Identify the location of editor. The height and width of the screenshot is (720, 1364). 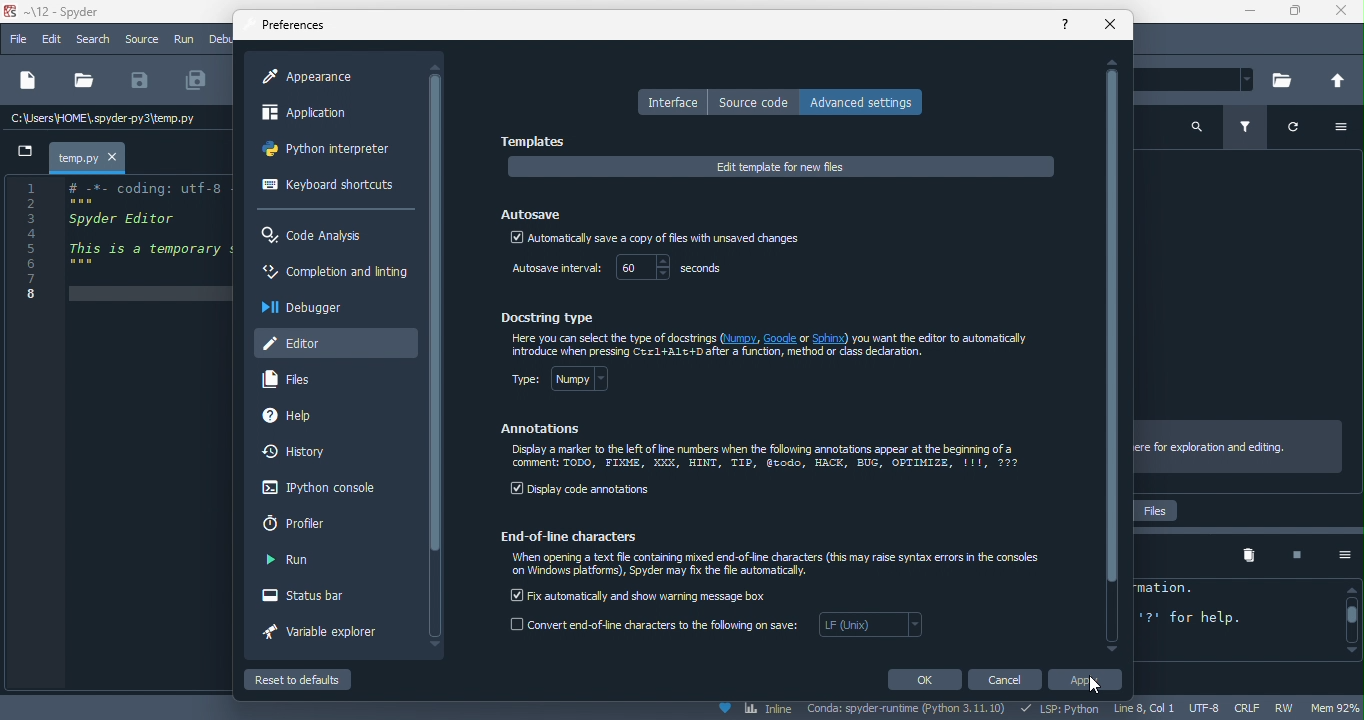
(335, 341).